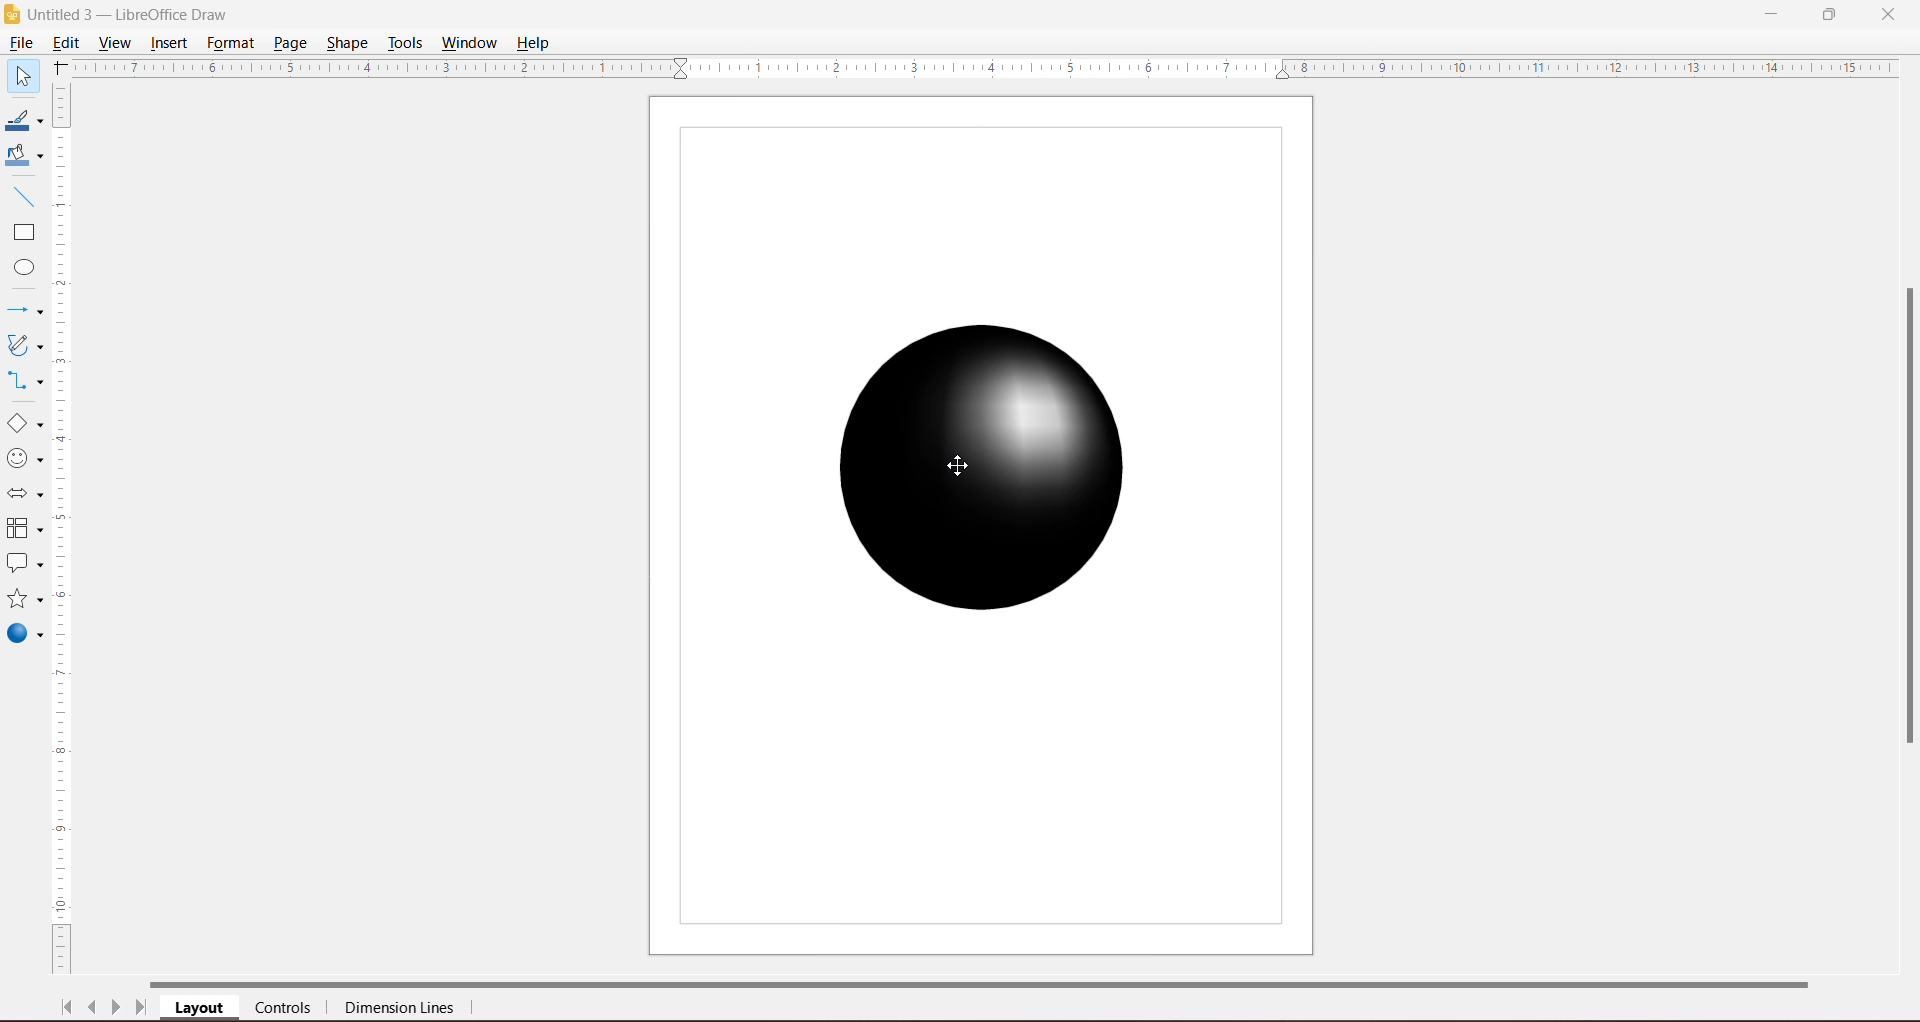 The width and height of the screenshot is (1920, 1022). Describe the element at coordinates (116, 1010) in the screenshot. I see `Scroll to next page` at that location.